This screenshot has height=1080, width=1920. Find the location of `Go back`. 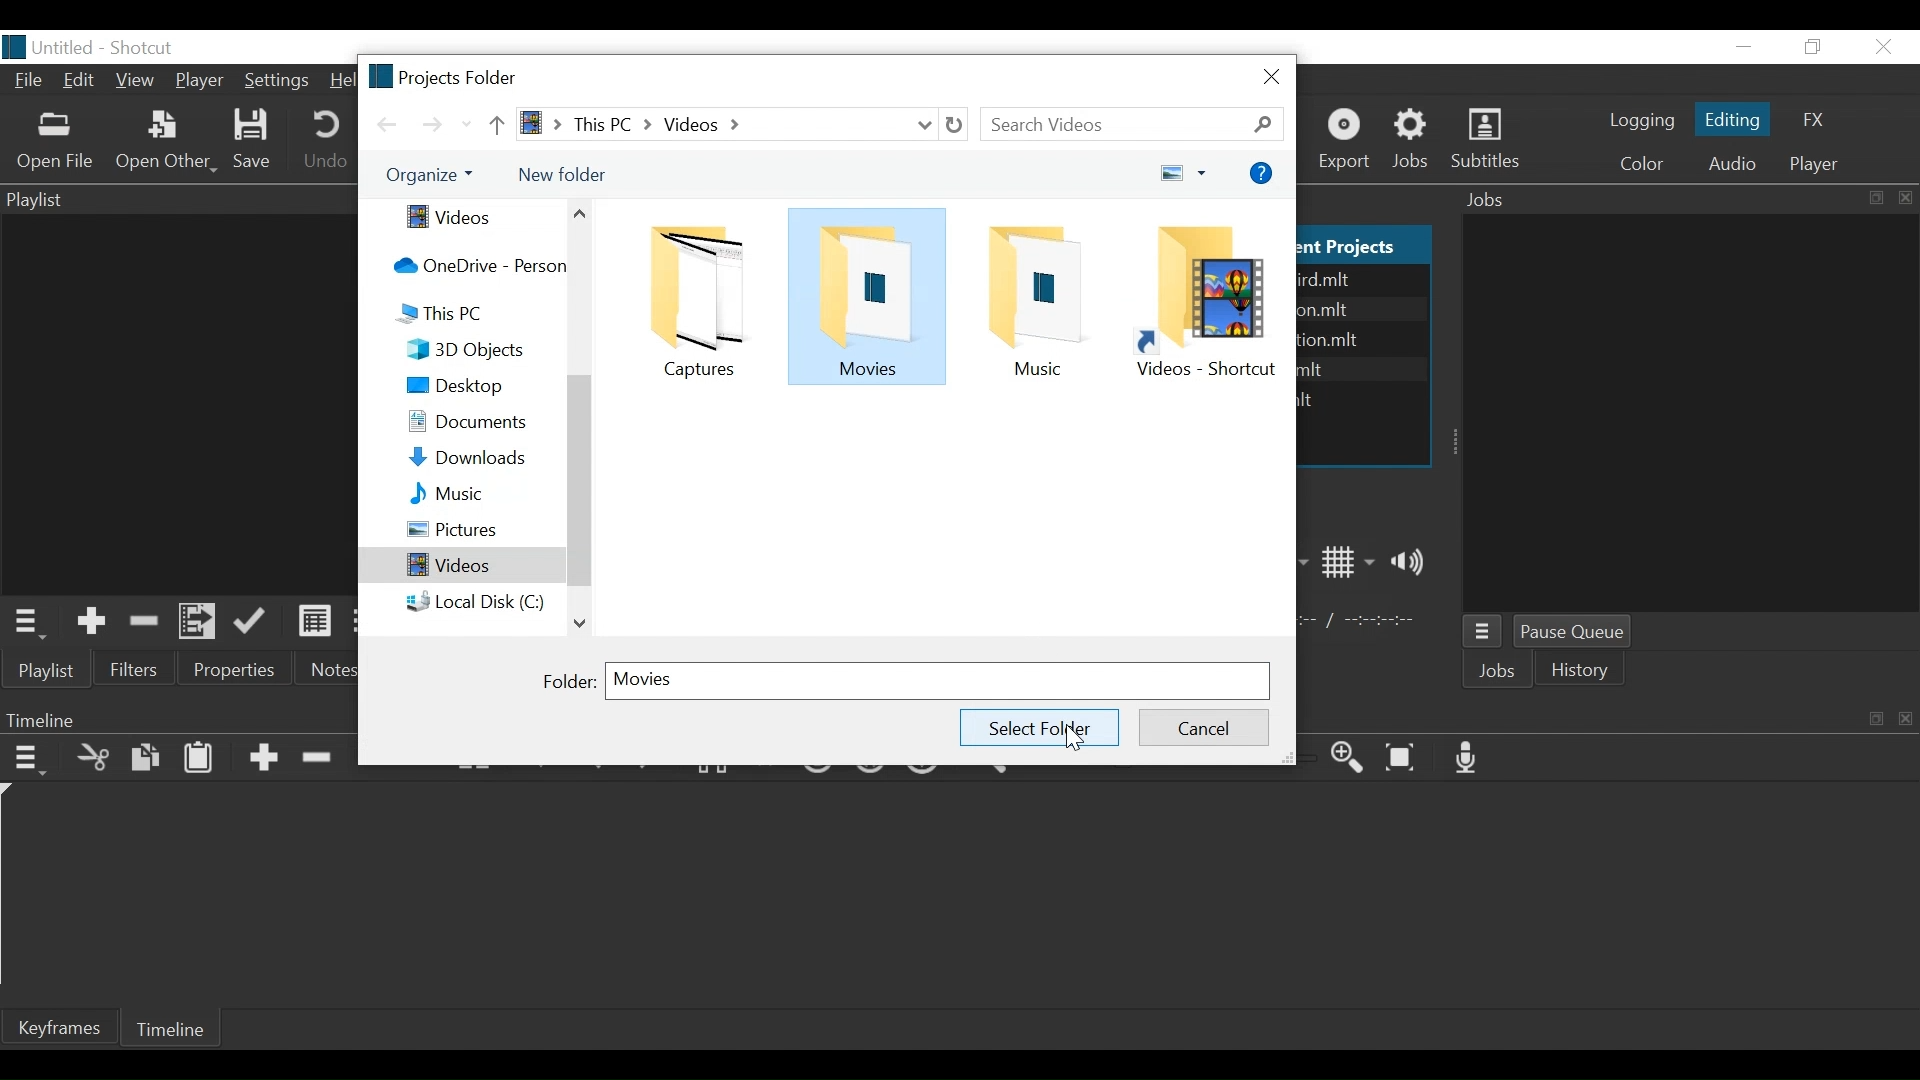

Go back is located at coordinates (386, 123).